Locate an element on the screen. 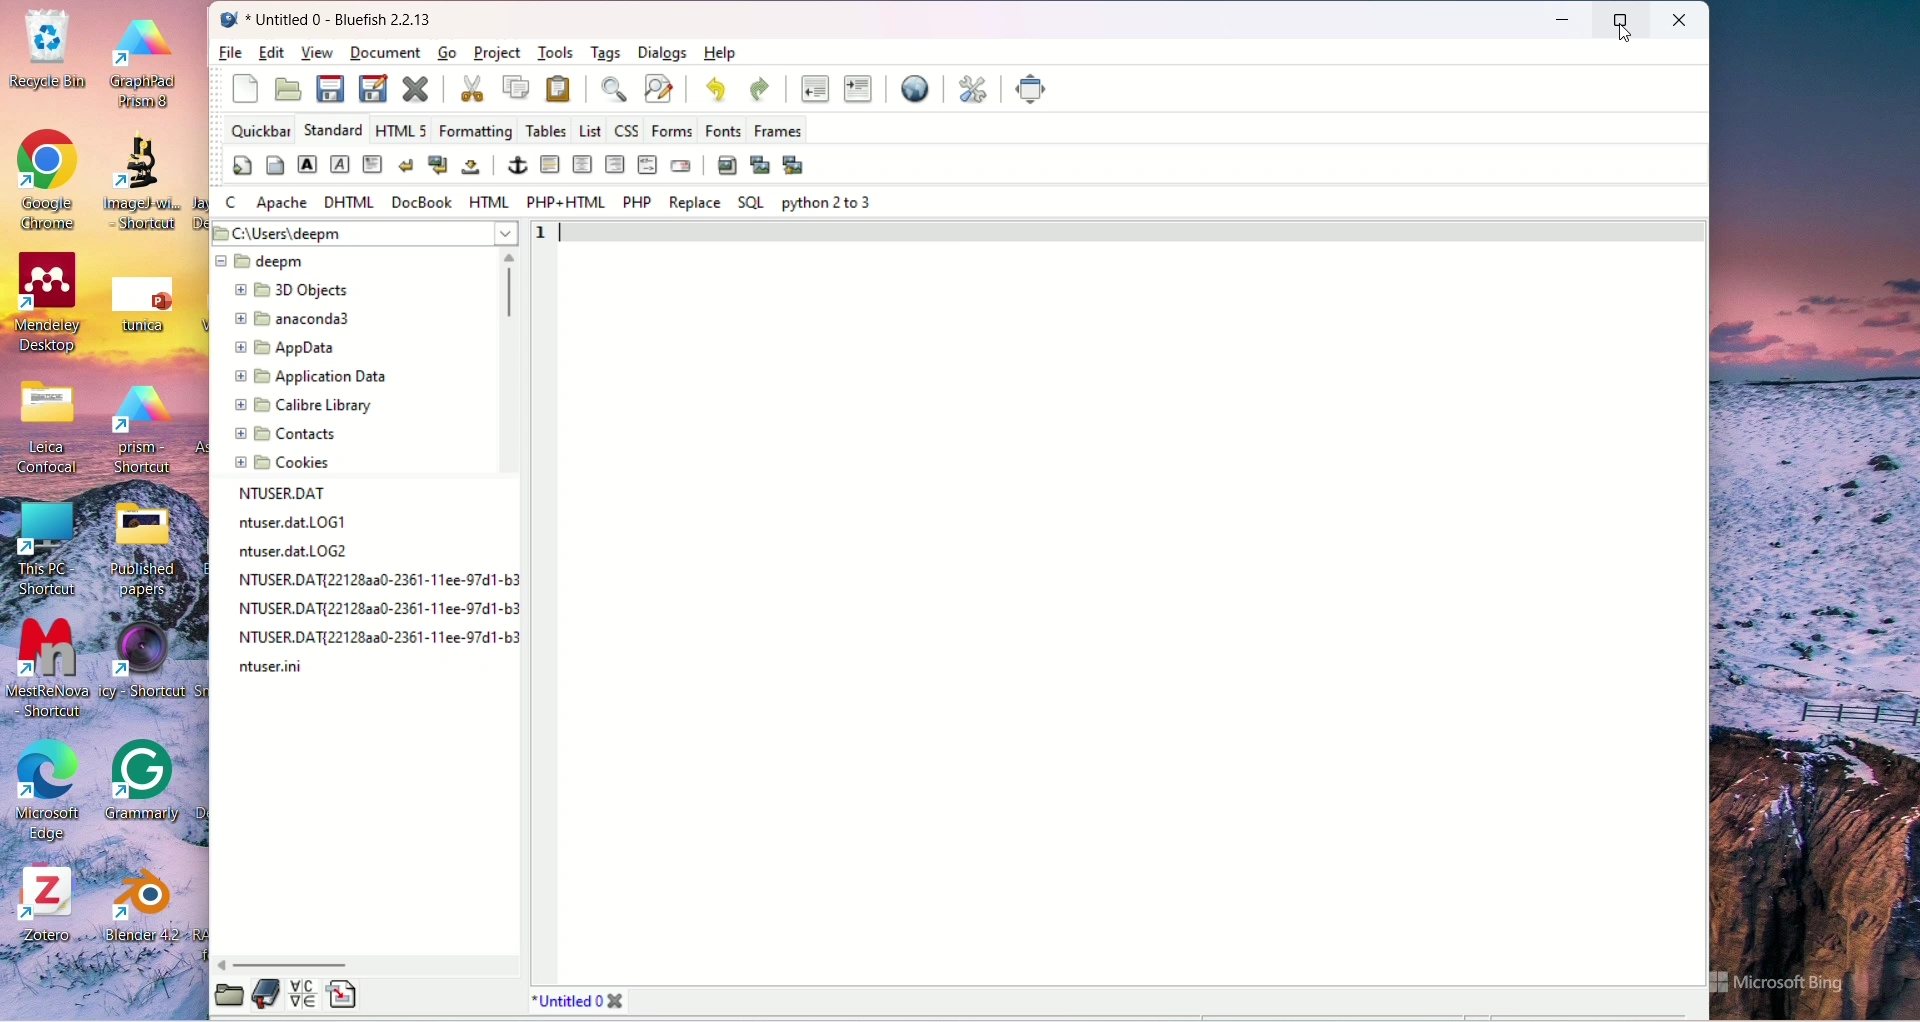  go is located at coordinates (445, 54).